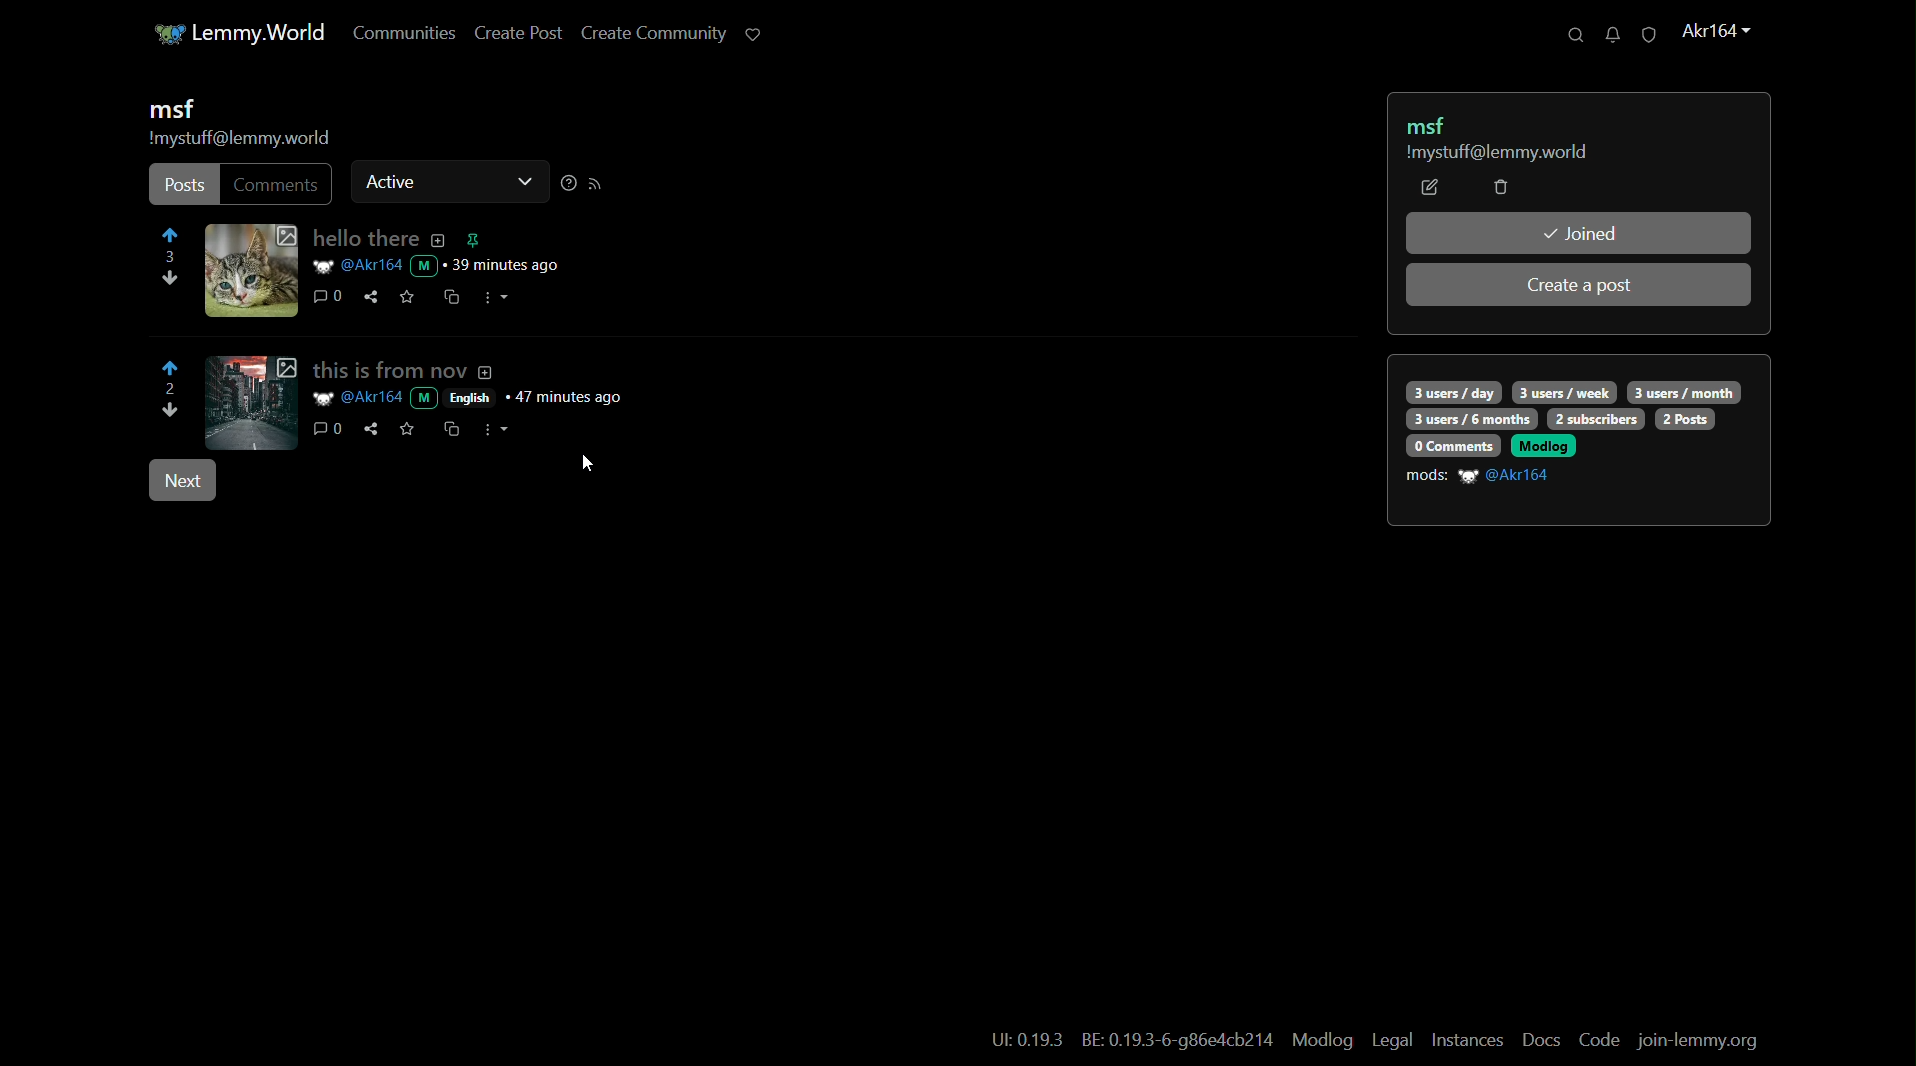 The image size is (1916, 1066). I want to click on post details, so click(487, 398).